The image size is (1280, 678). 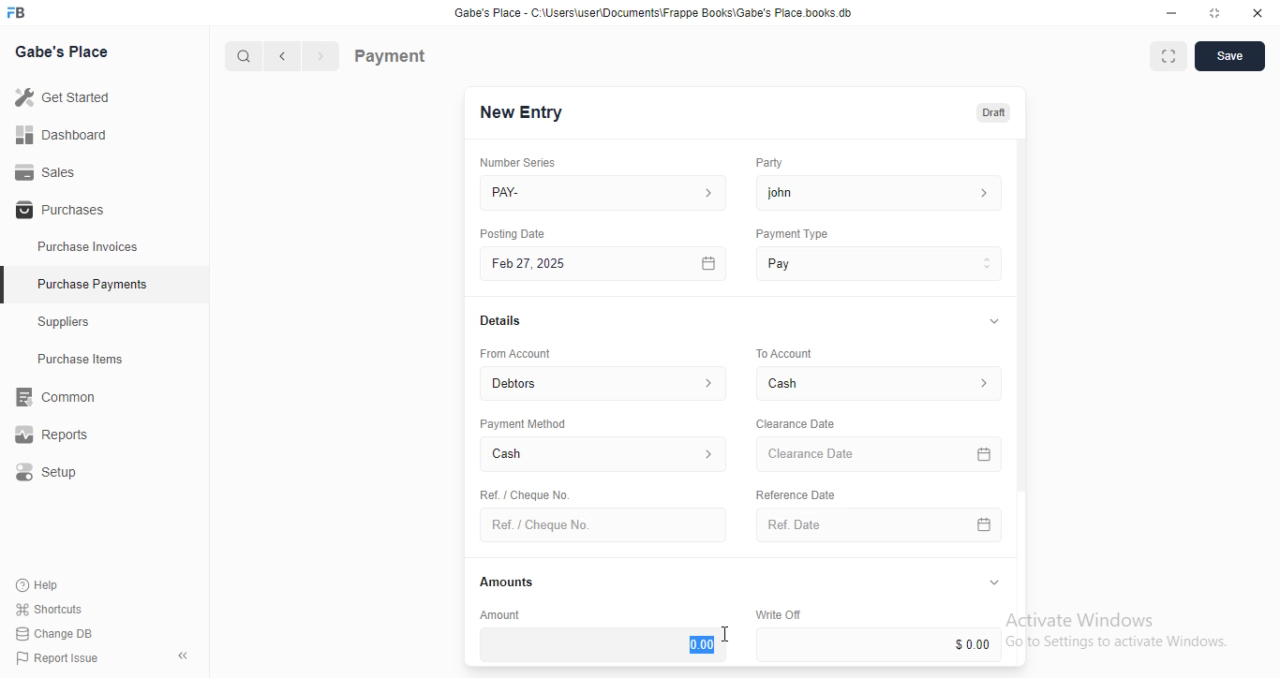 What do you see at coordinates (790, 234) in the screenshot?
I see `Payment Type` at bounding box center [790, 234].